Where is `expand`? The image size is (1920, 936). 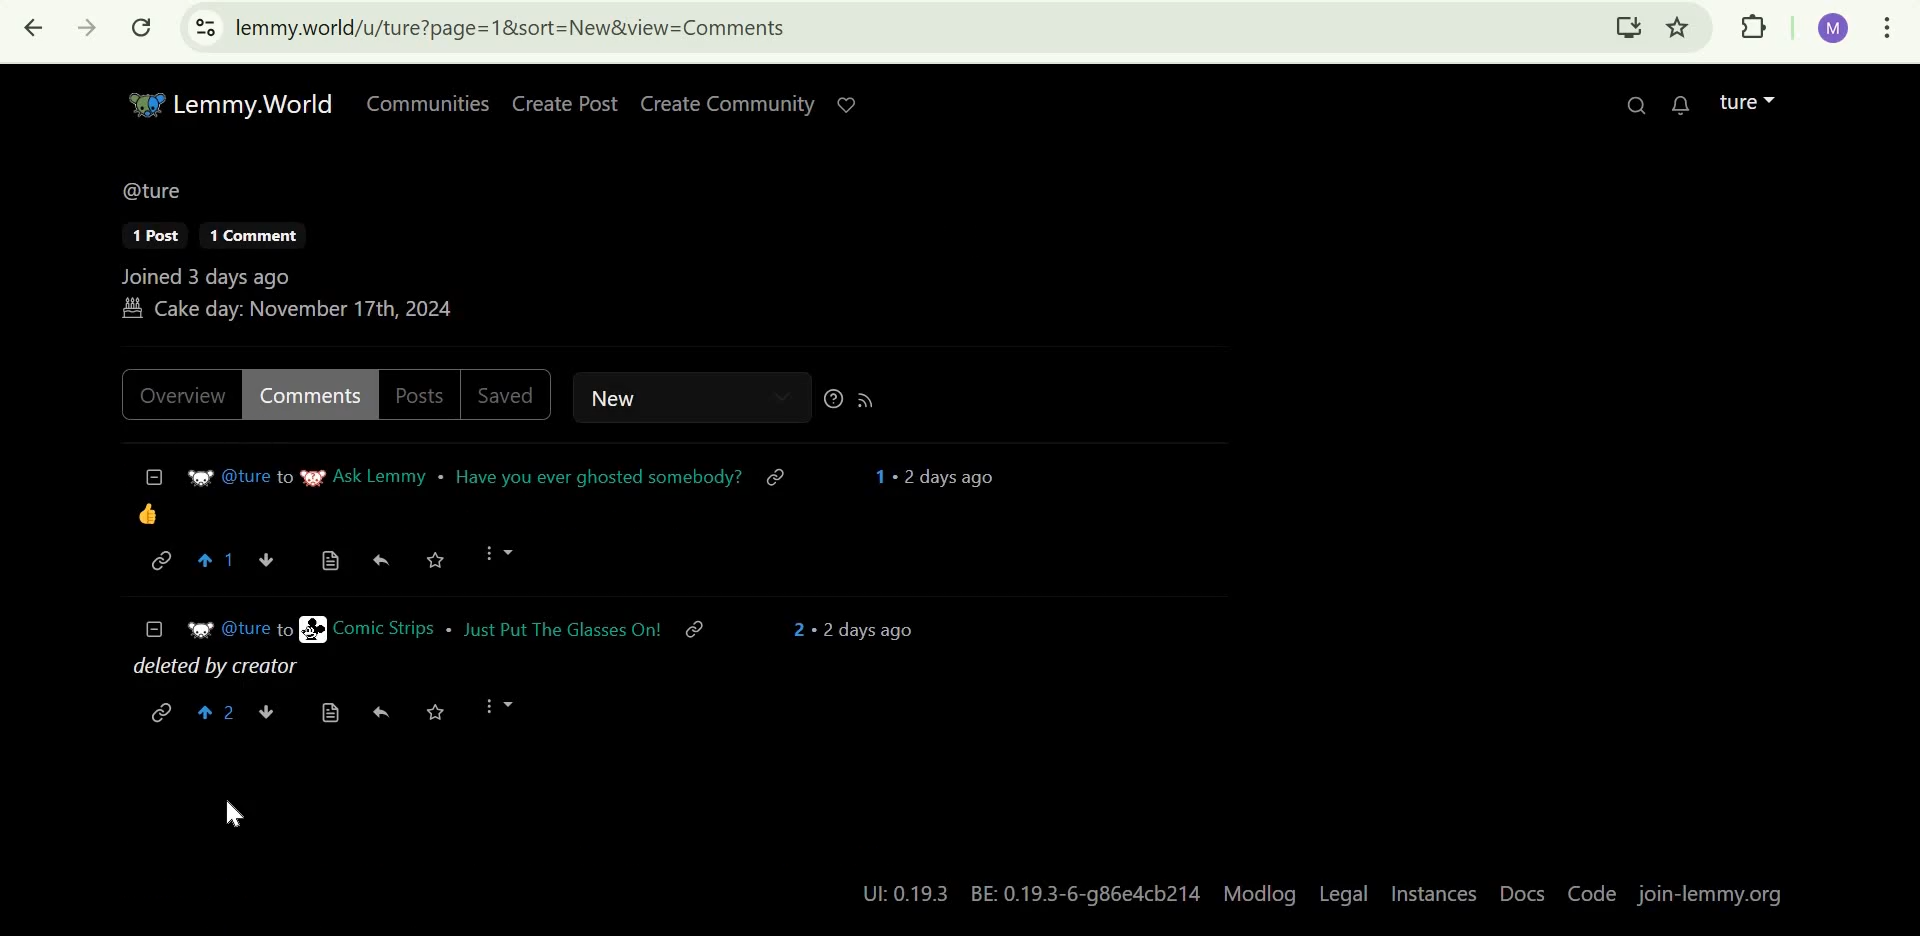 expand is located at coordinates (1775, 98).